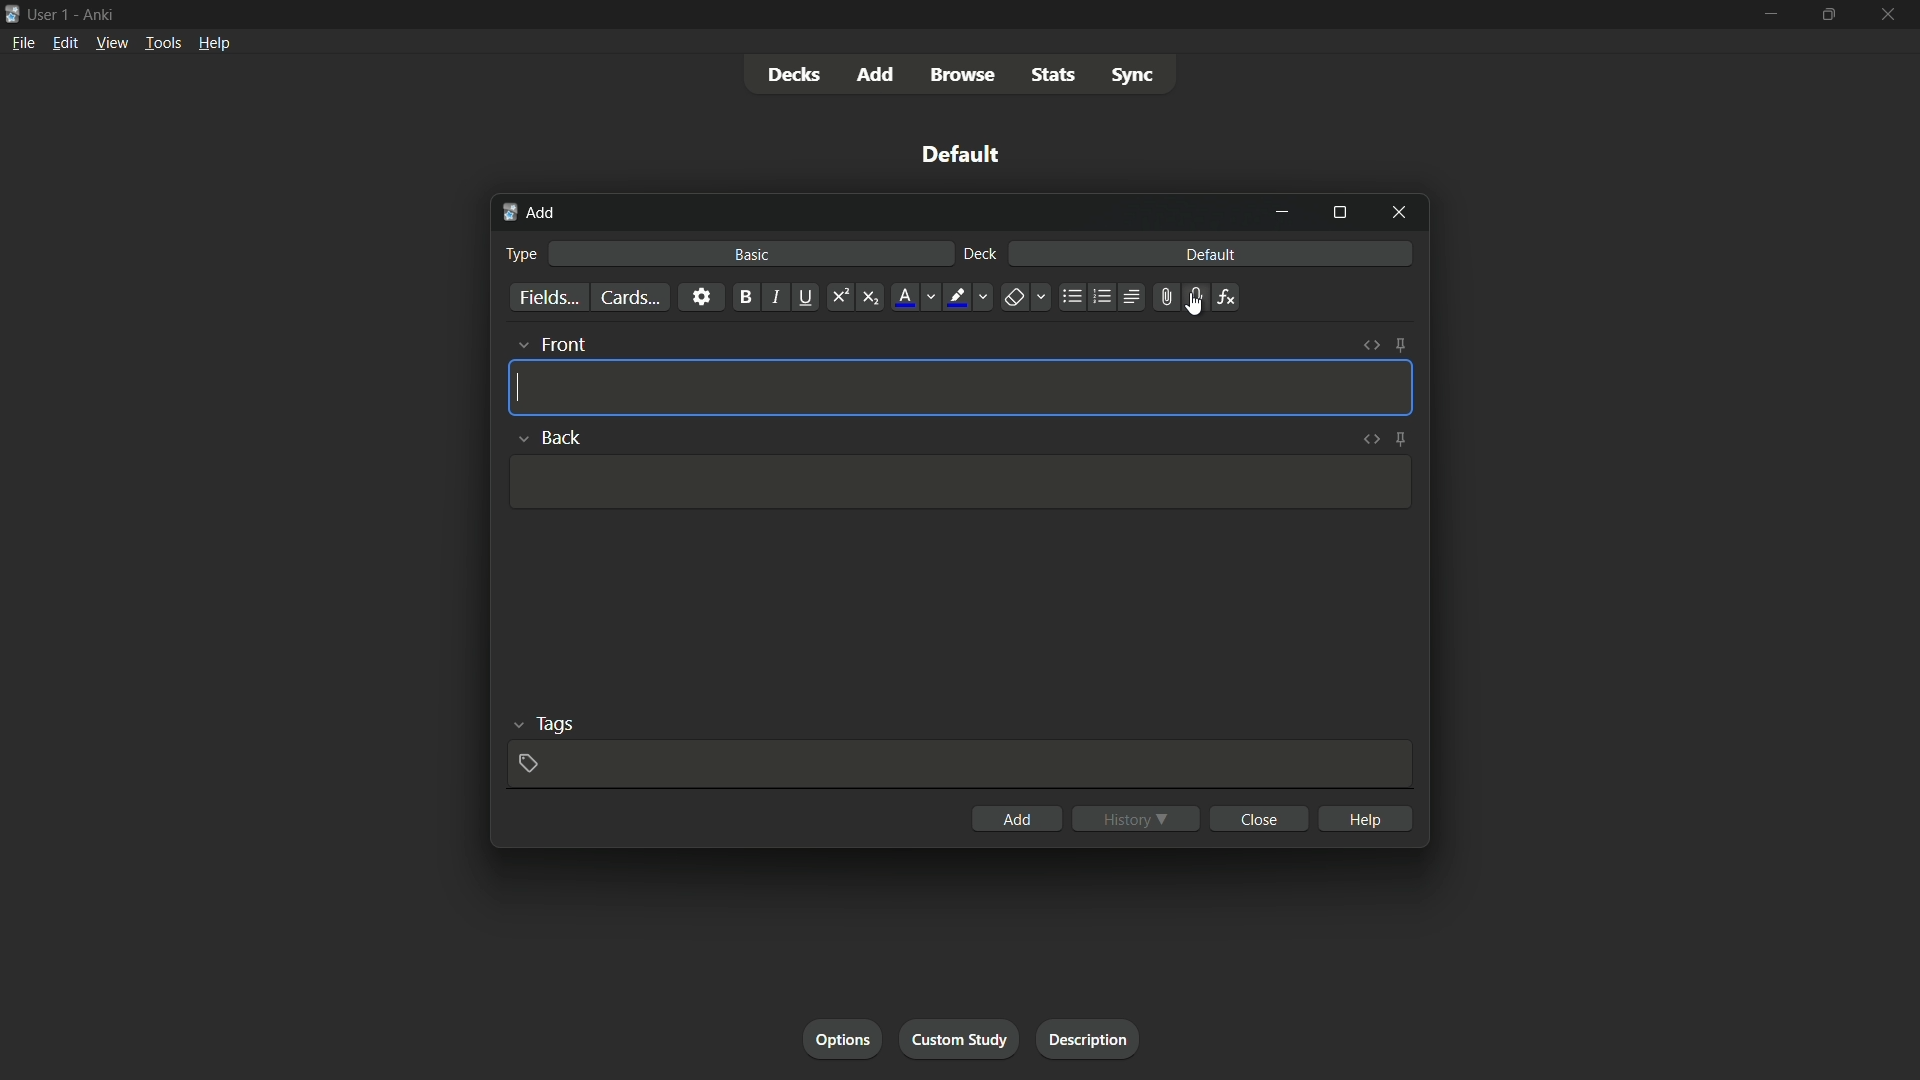 The height and width of the screenshot is (1080, 1920). Describe the element at coordinates (776, 299) in the screenshot. I see `italic` at that location.